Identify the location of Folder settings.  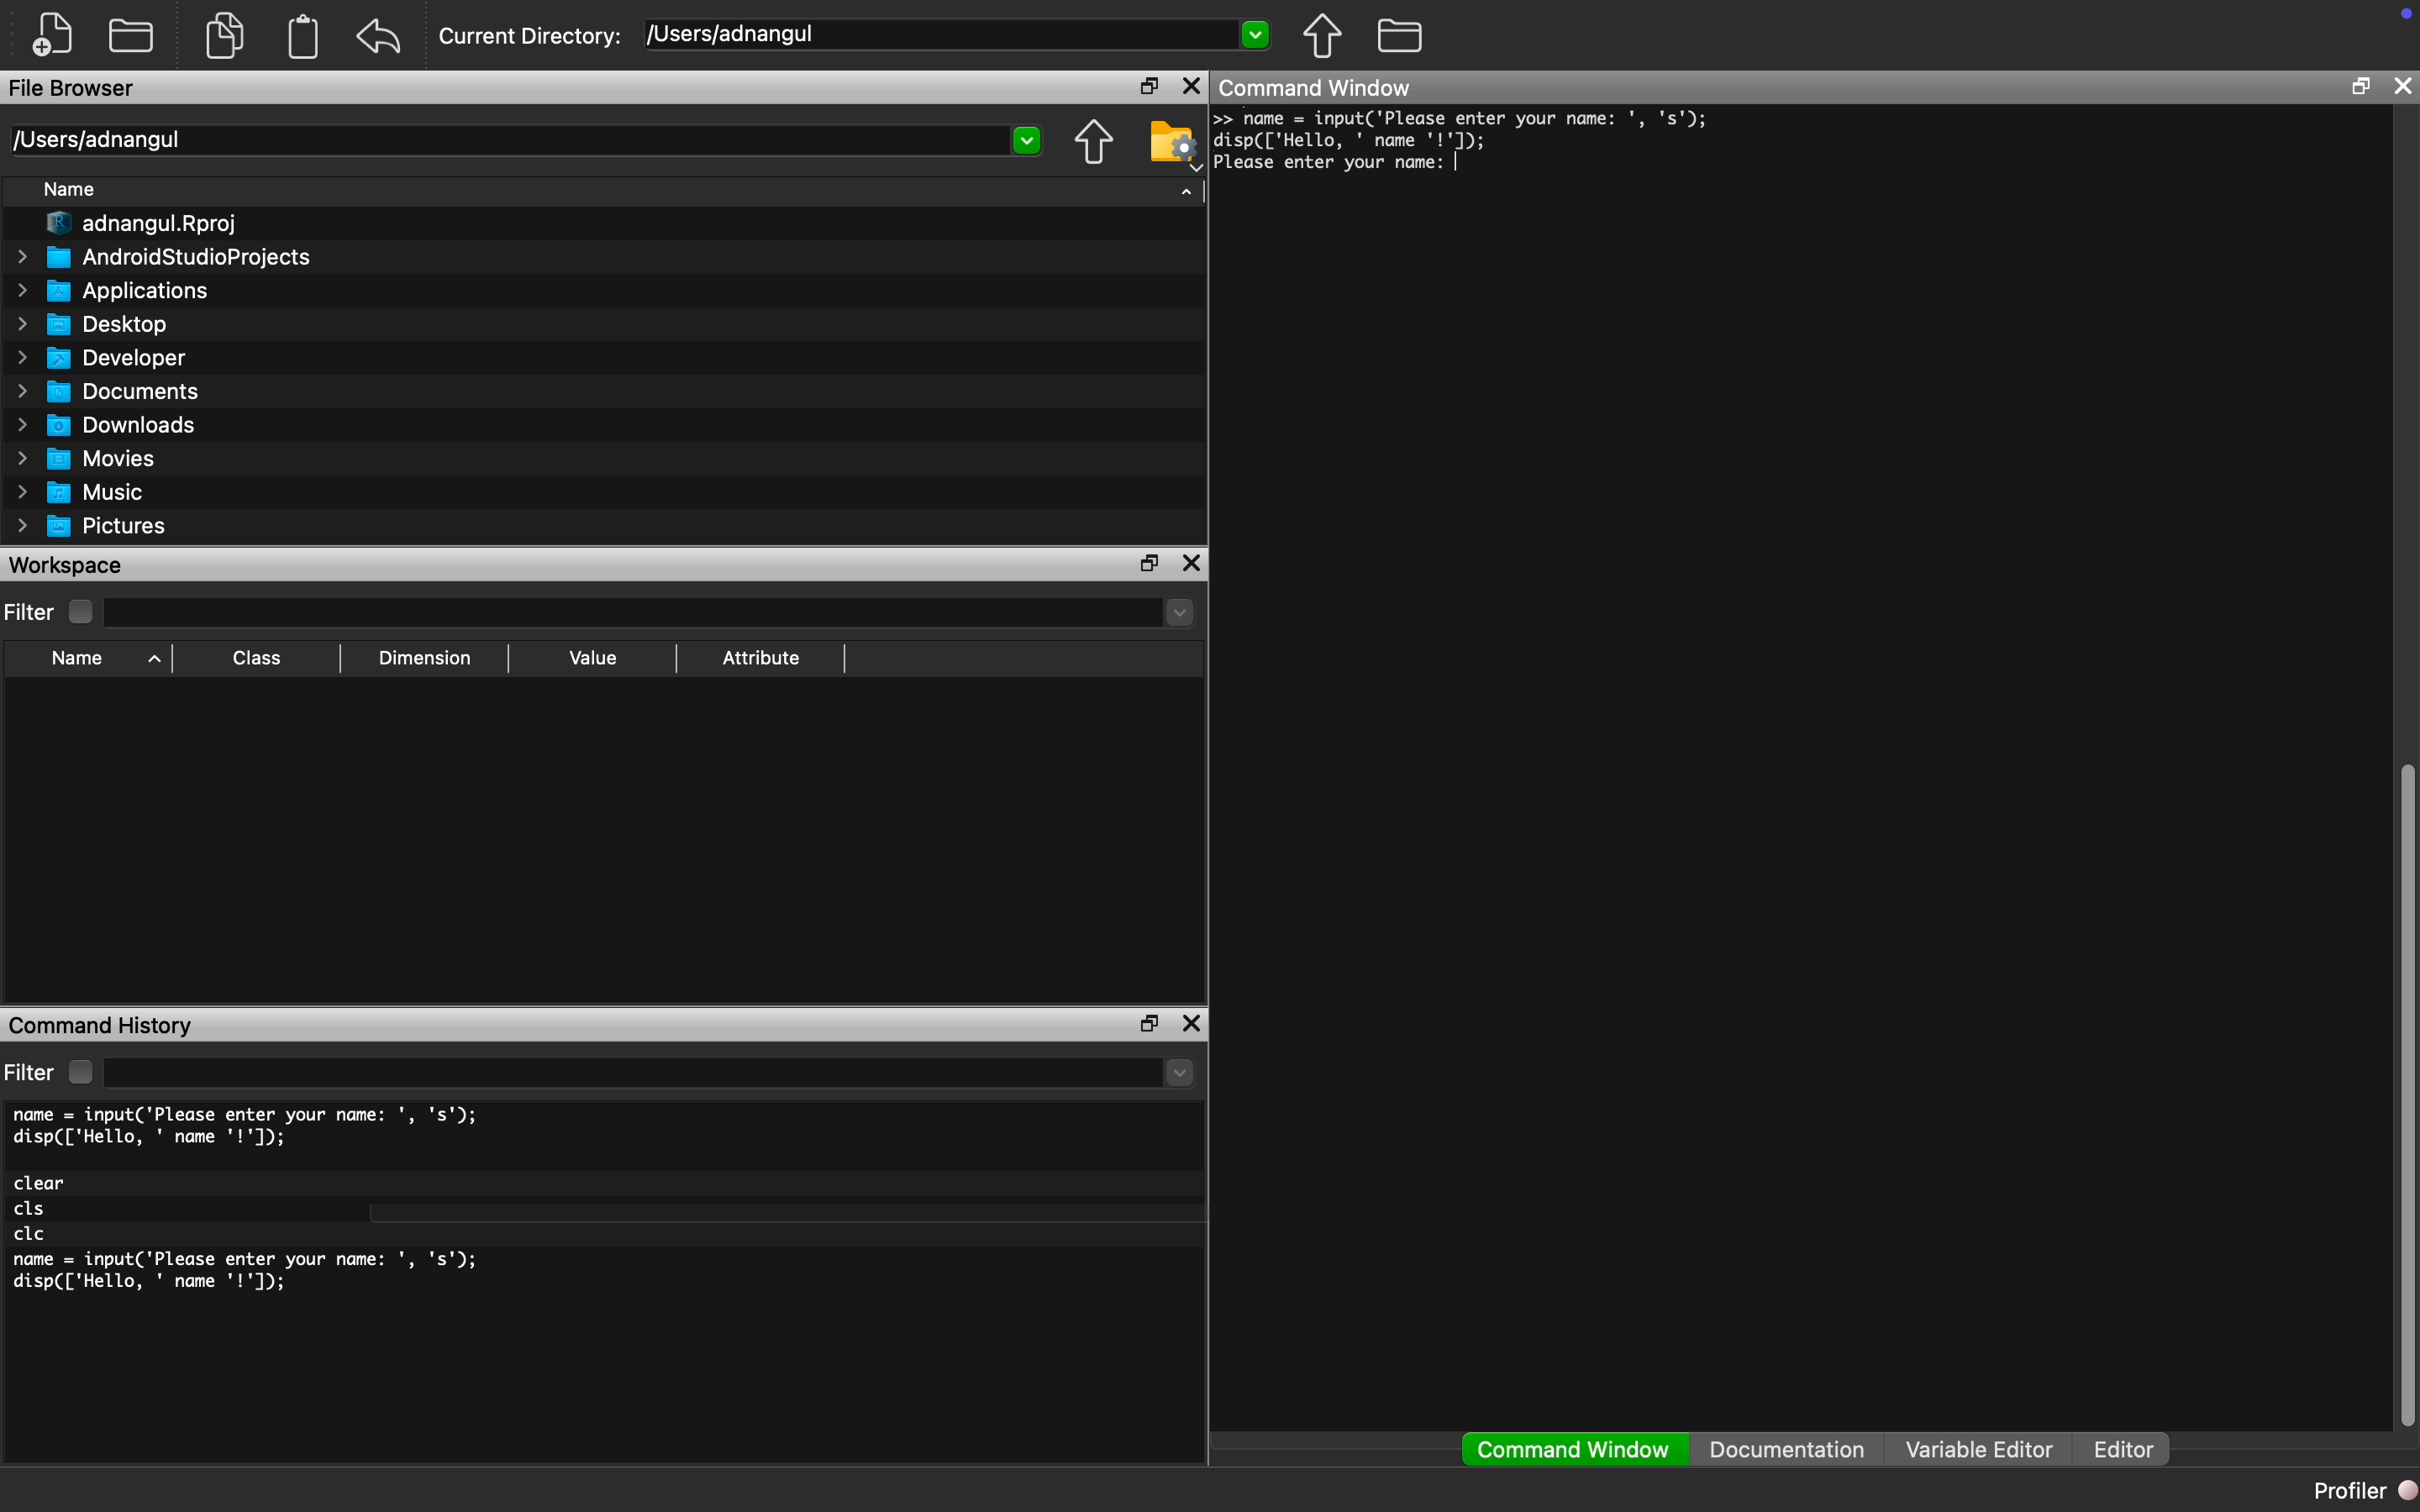
(1173, 145).